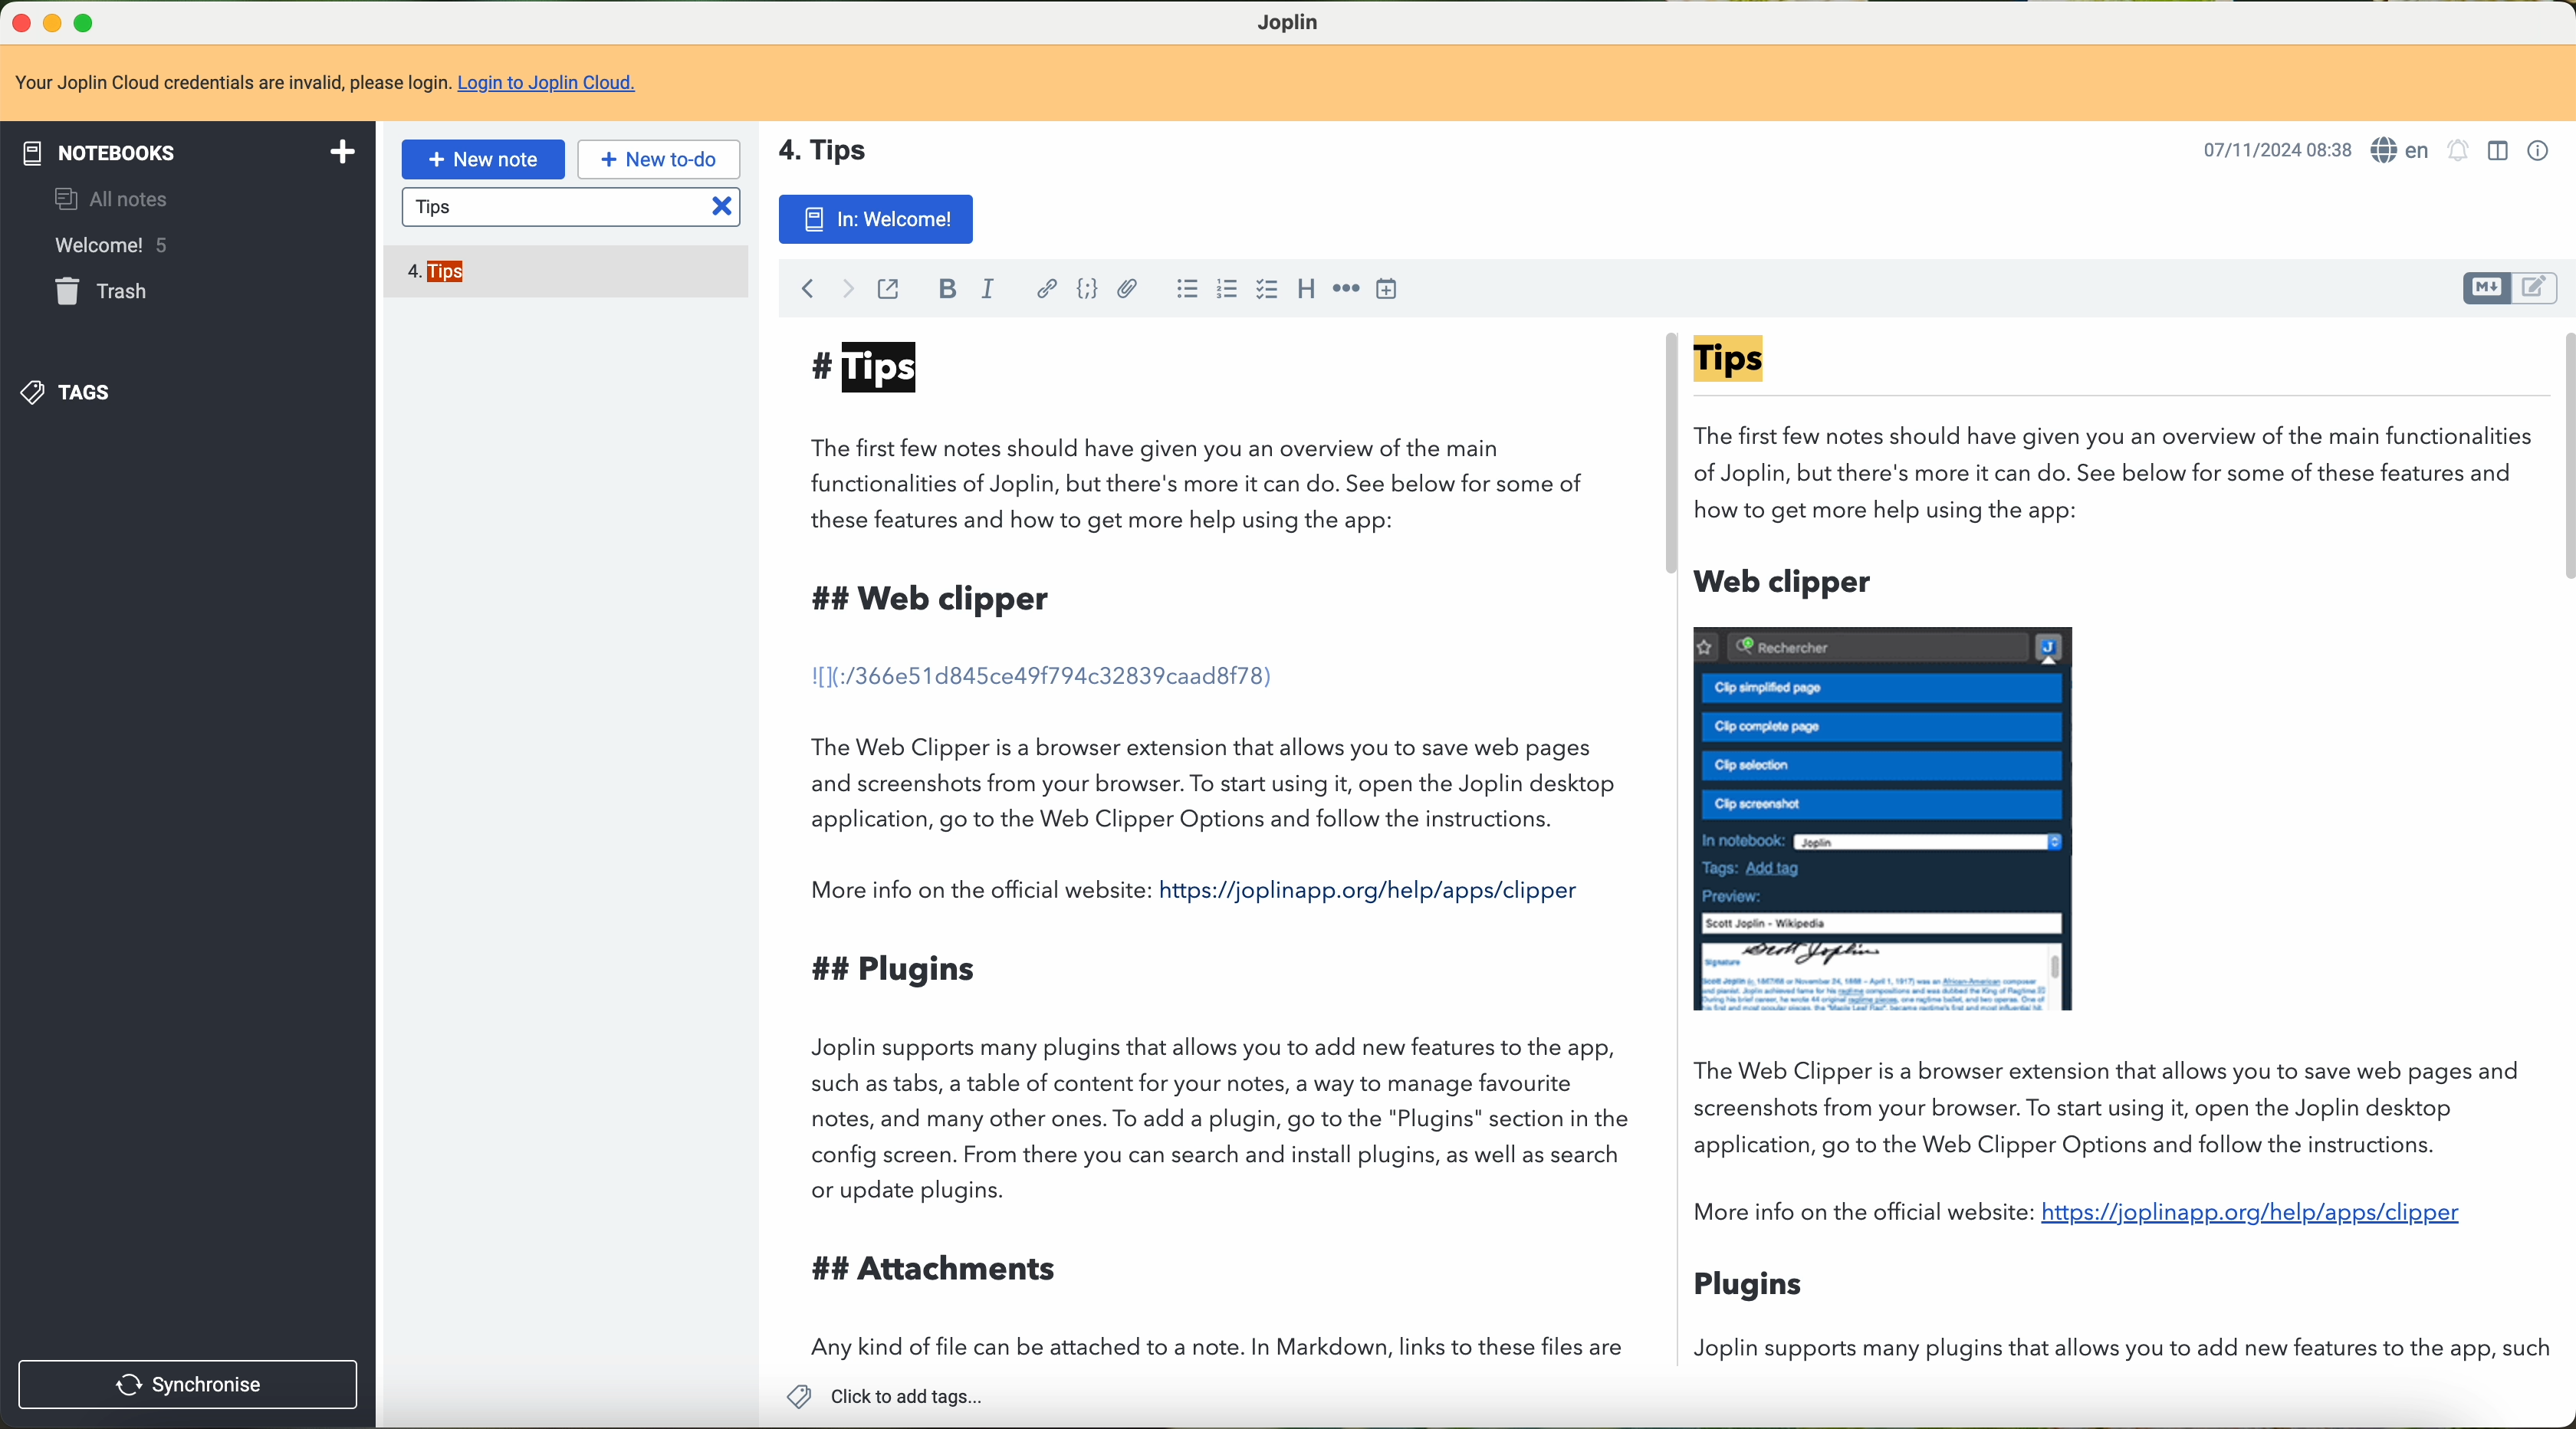 This screenshot has width=2576, height=1429. What do you see at coordinates (1081, 291) in the screenshot?
I see `code` at bounding box center [1081, 291].